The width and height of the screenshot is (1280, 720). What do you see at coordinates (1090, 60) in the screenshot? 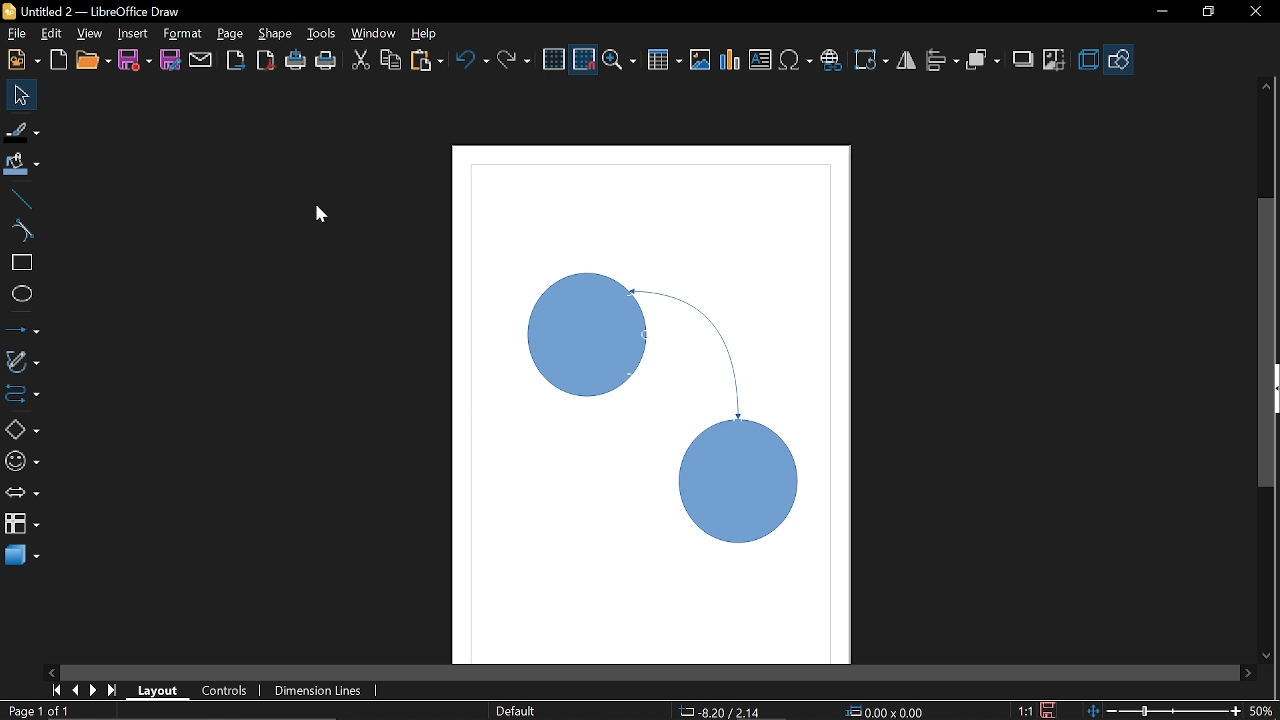
I see `3d effects` at bounding box center [1090, 60].